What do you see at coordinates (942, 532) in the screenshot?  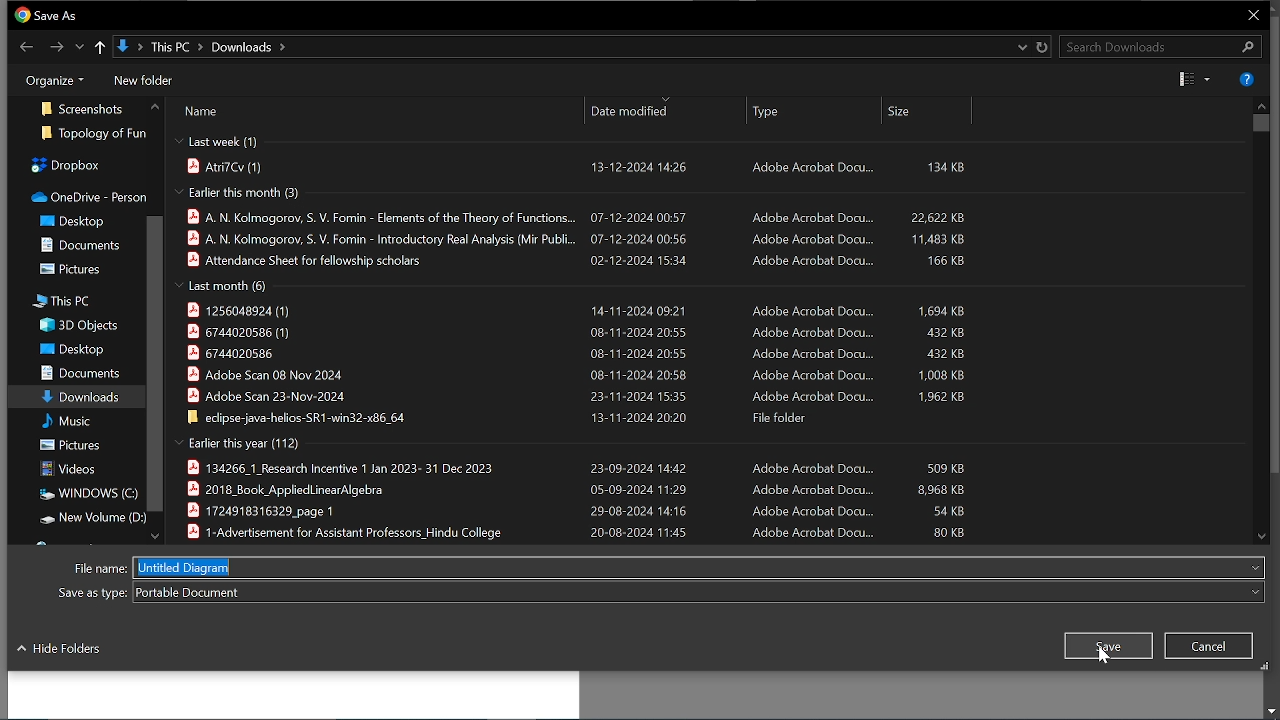 I see `80 KB` at bounding box center [942, 532].